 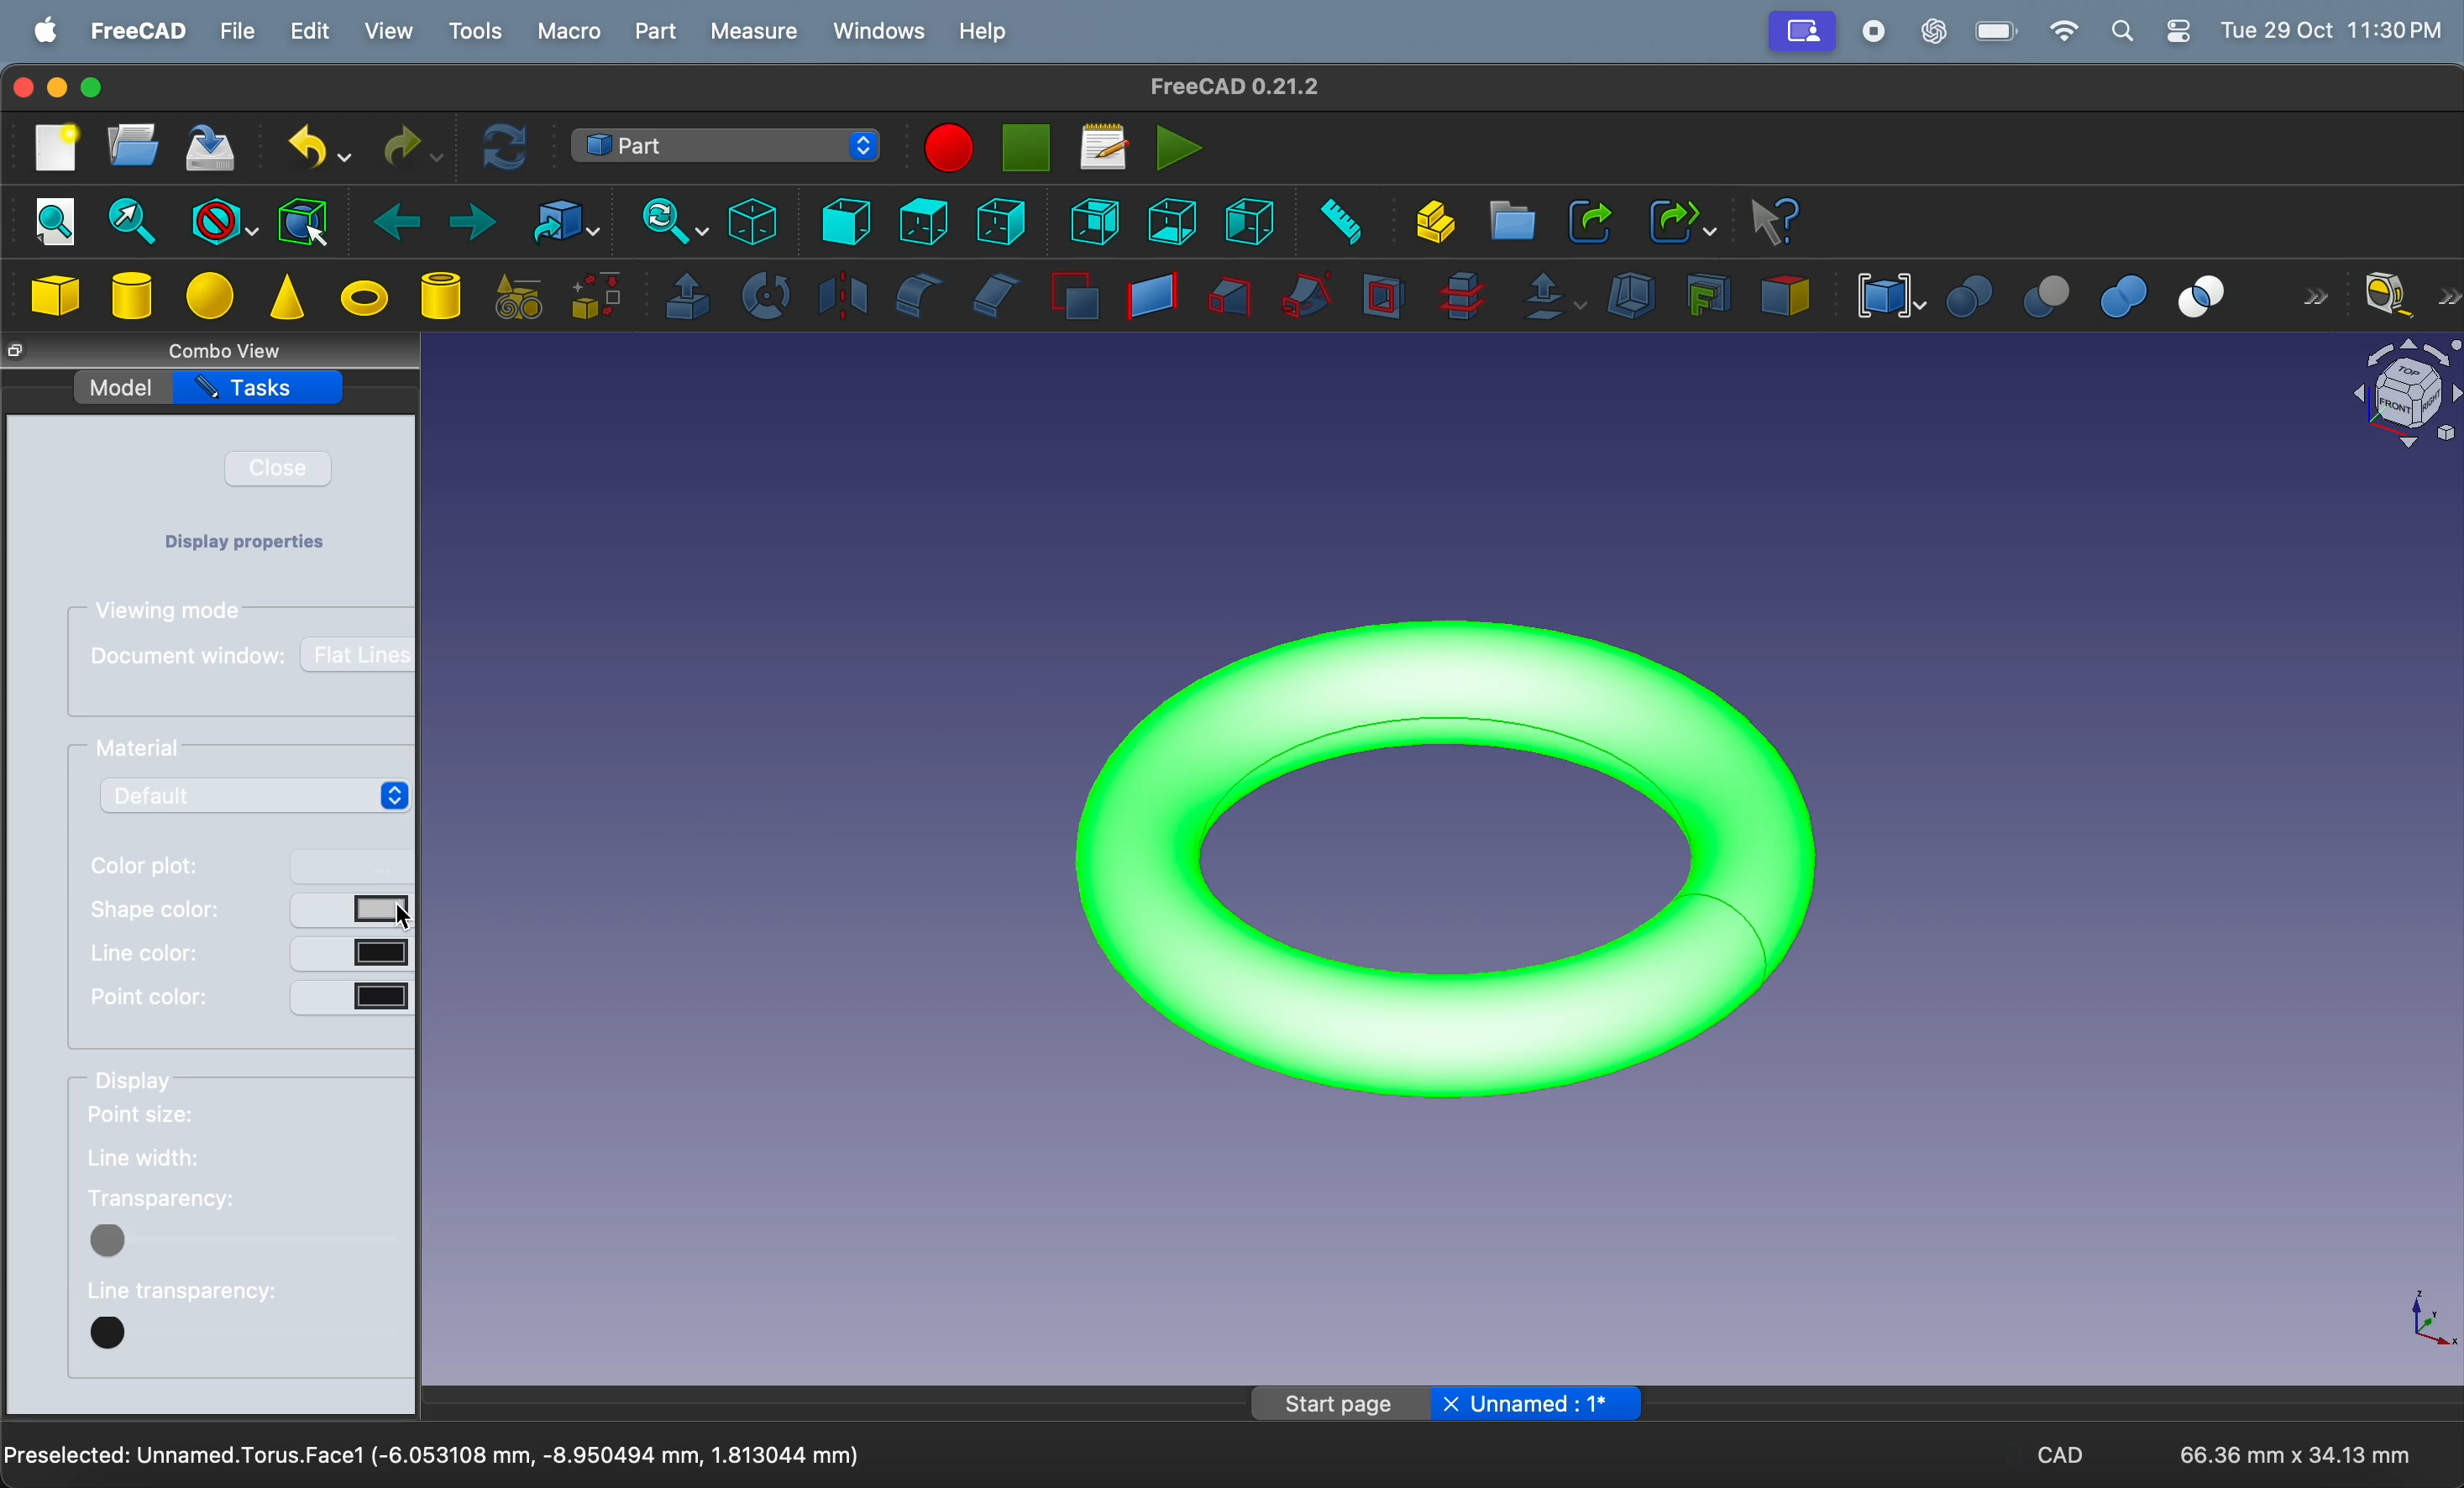 What do you see at coordinates (600, 298) in the screenshot?
I see `shape builder` at bounding box center [600, 298].